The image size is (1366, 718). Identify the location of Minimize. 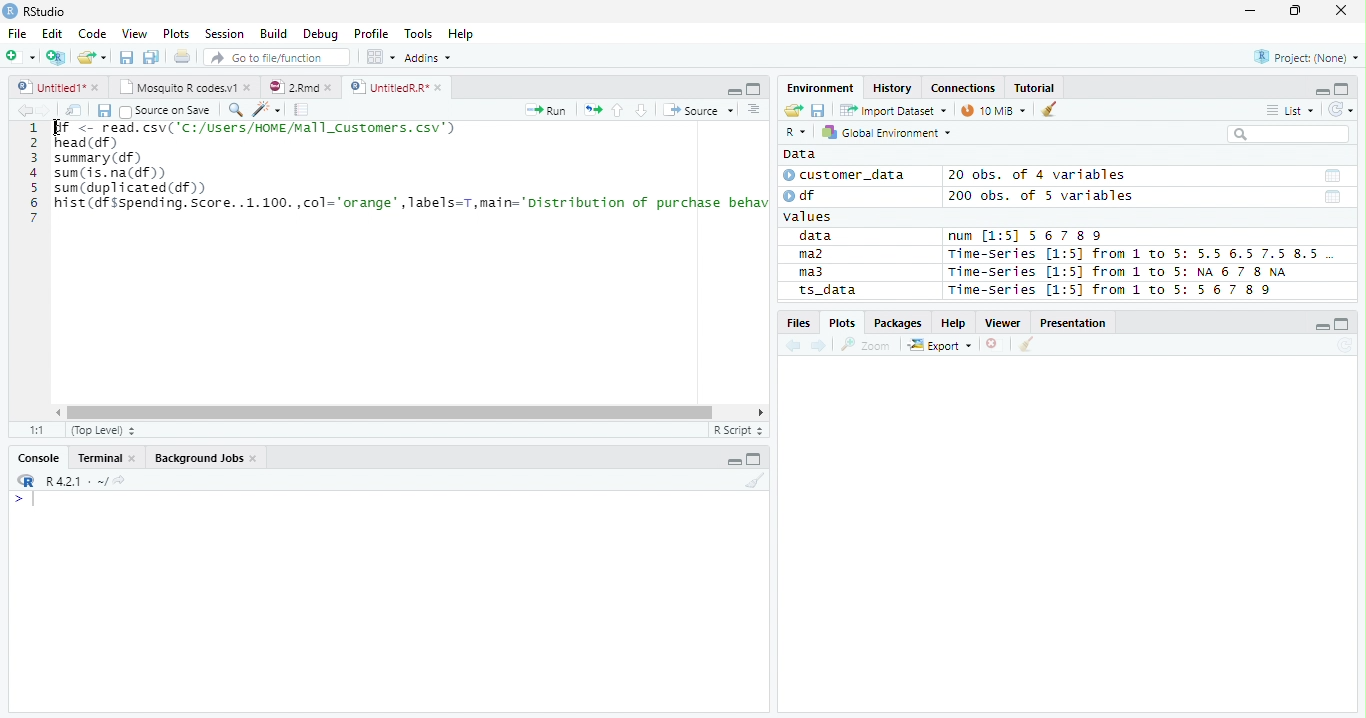
(1249, 13).